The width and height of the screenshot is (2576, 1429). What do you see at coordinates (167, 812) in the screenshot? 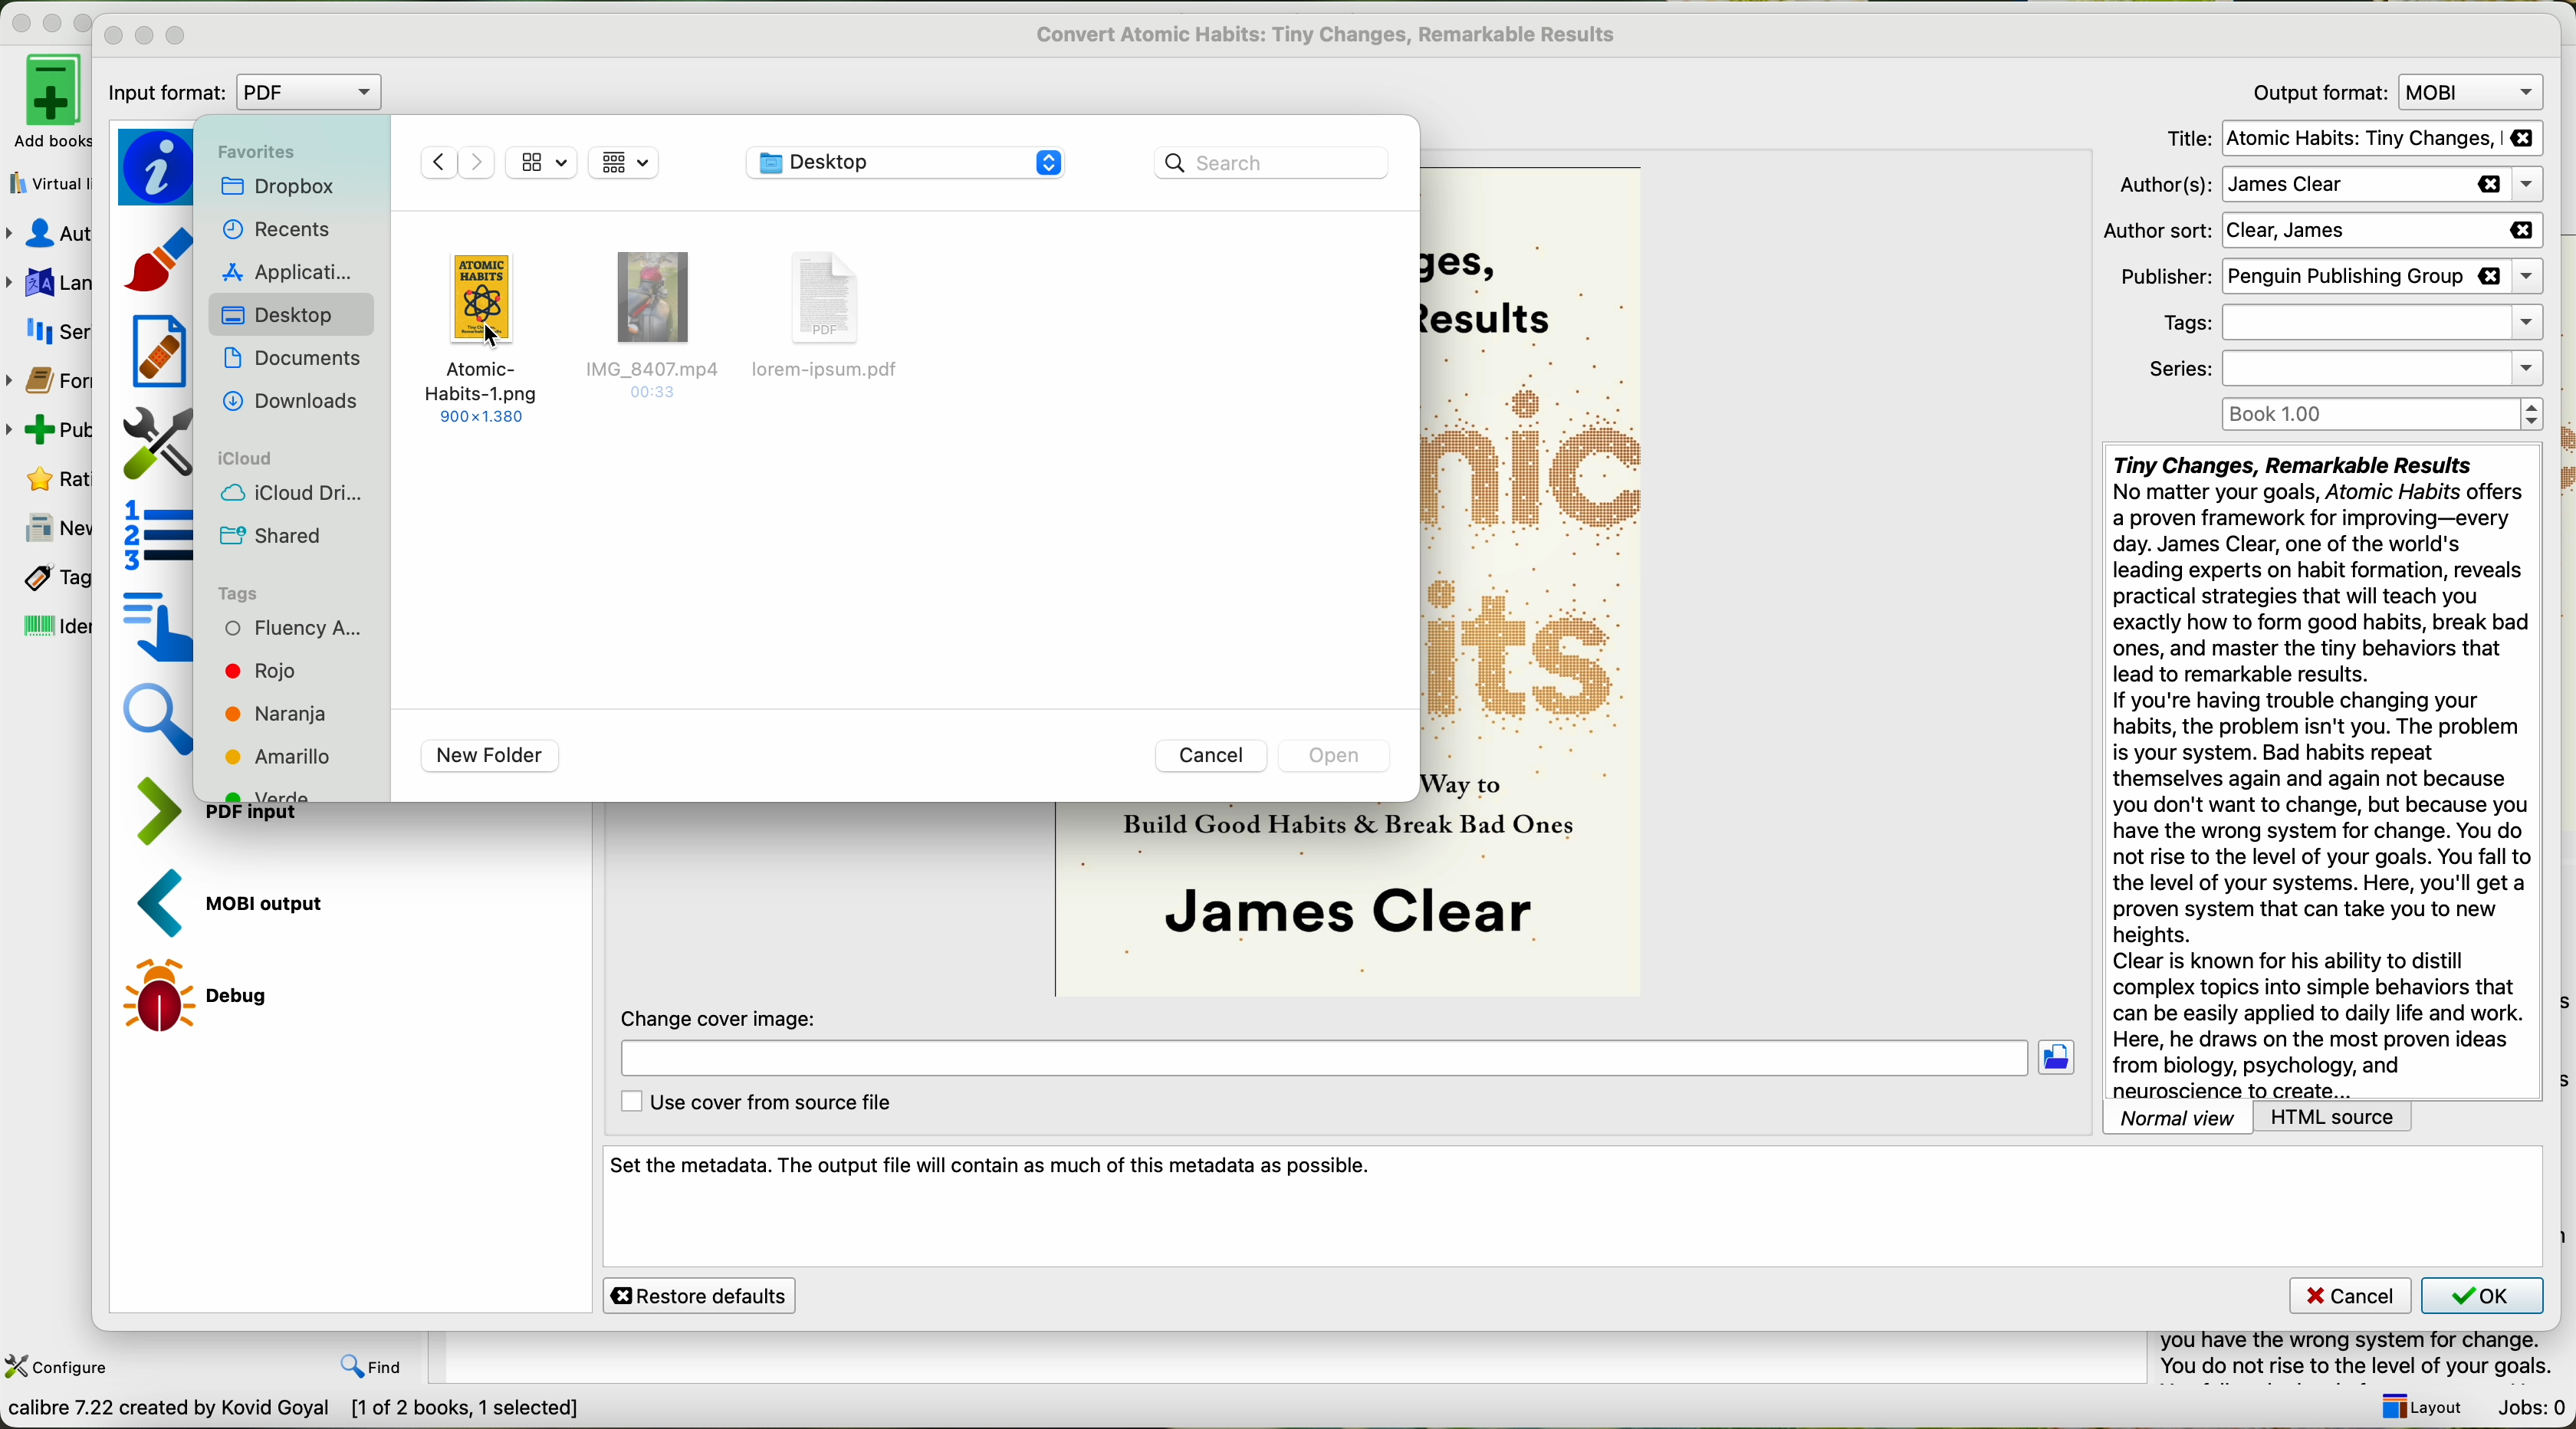
I see `PDF input` at bounding box center [167, 812].